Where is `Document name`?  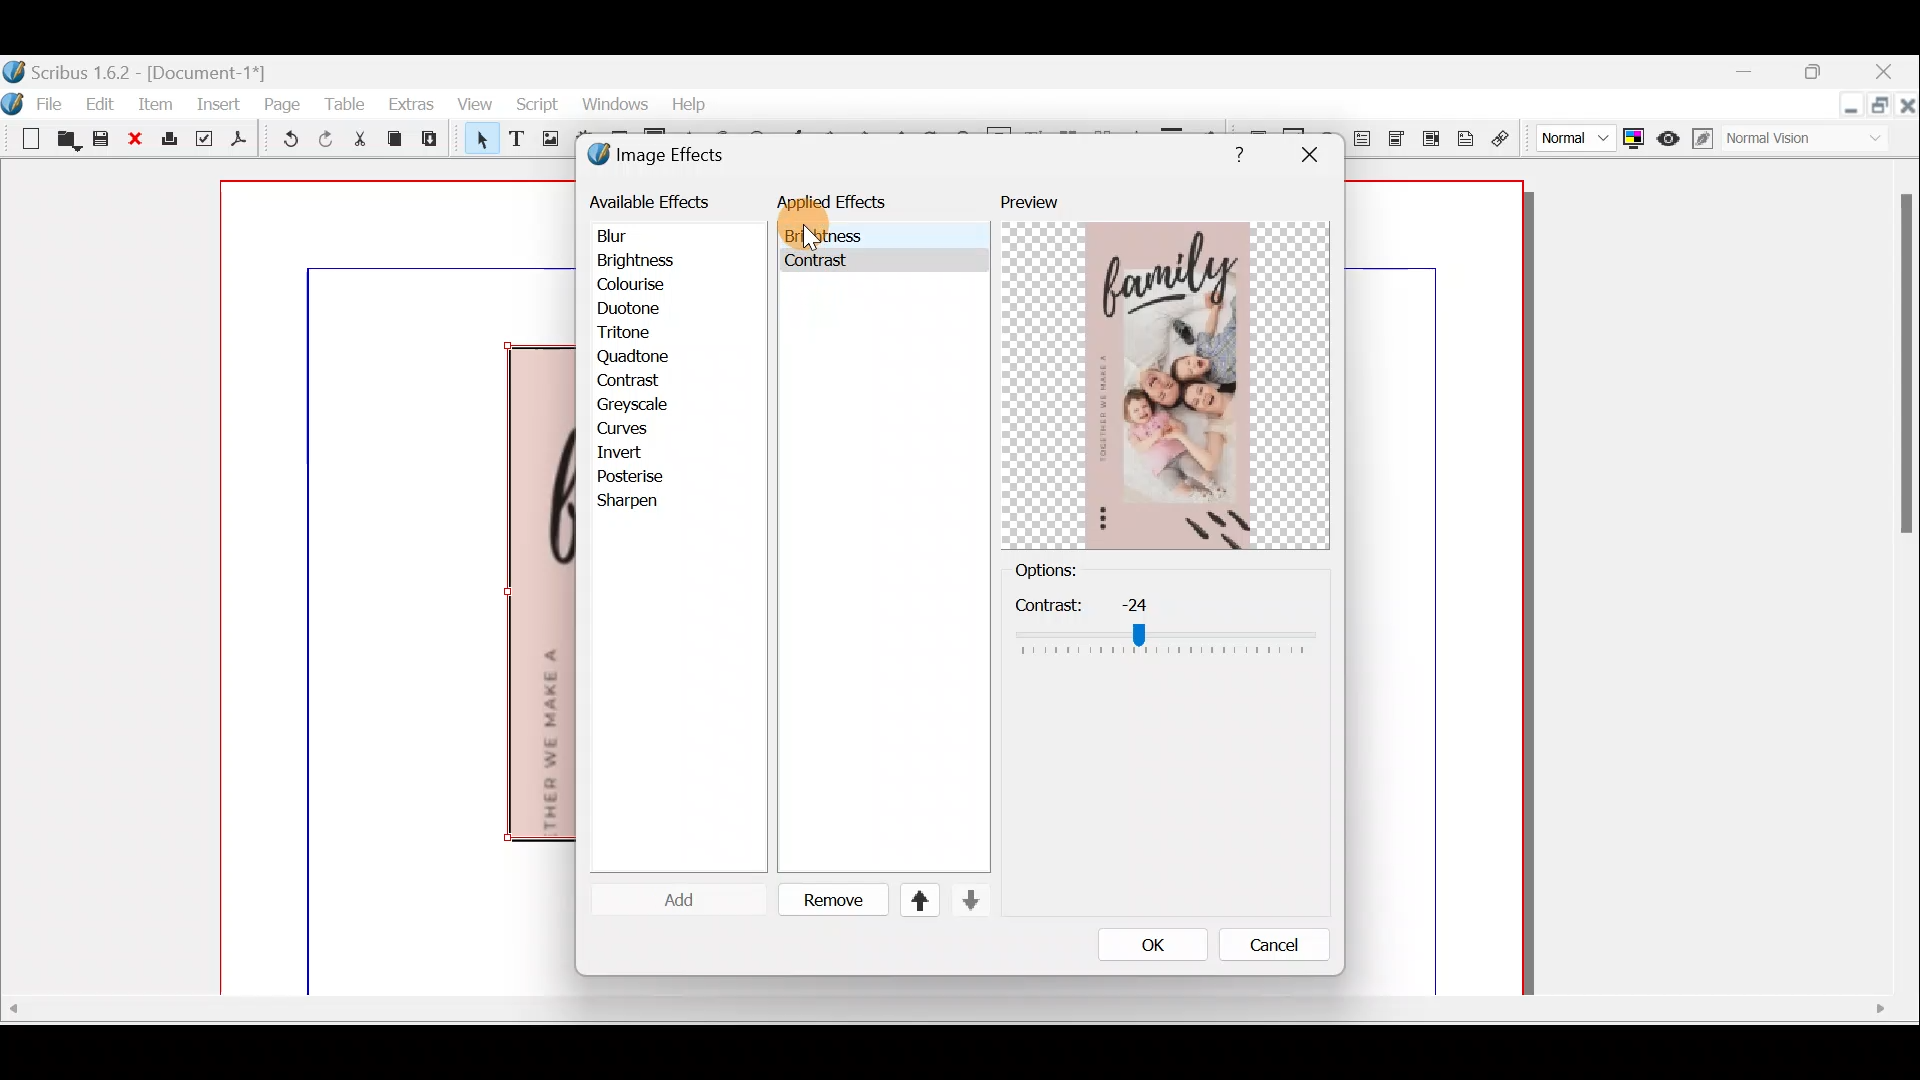
Document name is located at coordinates (137, 70).